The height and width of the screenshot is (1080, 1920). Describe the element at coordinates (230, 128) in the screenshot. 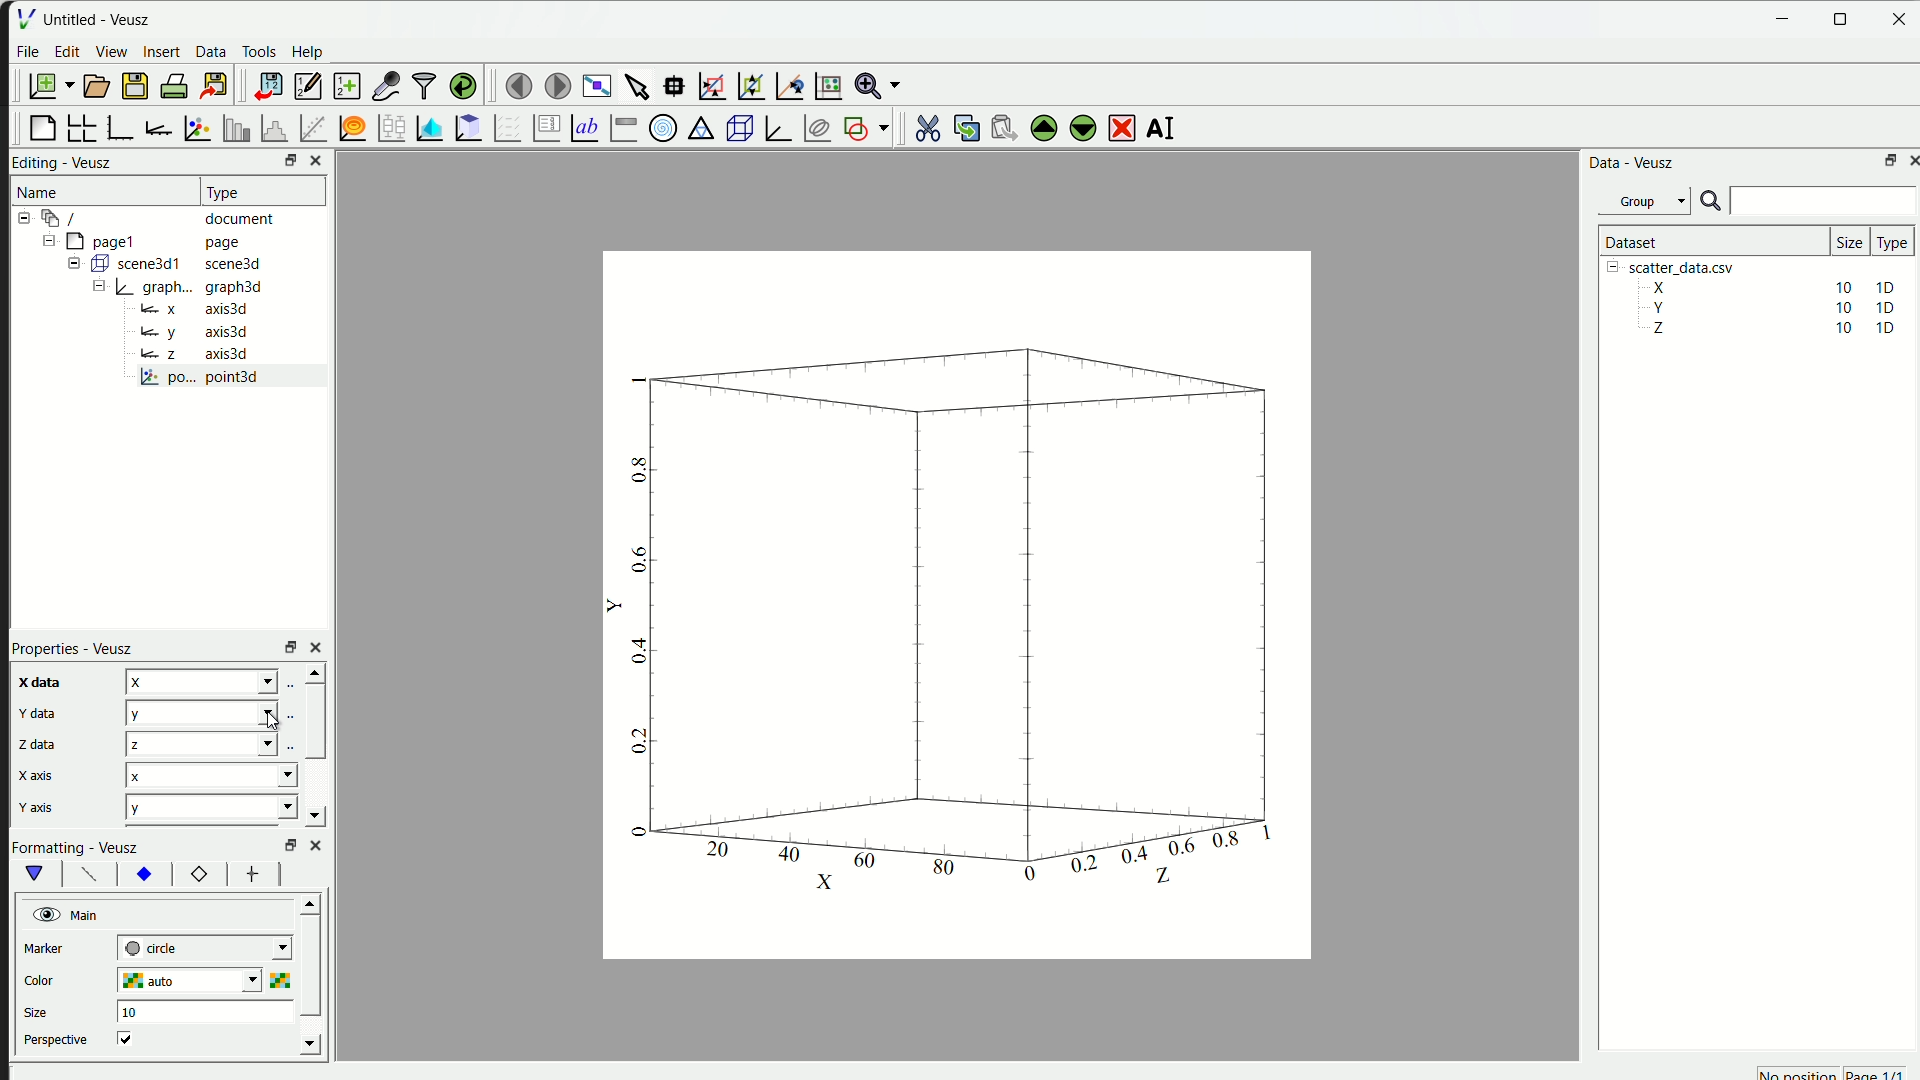

I see `plot bar chart` at that location.